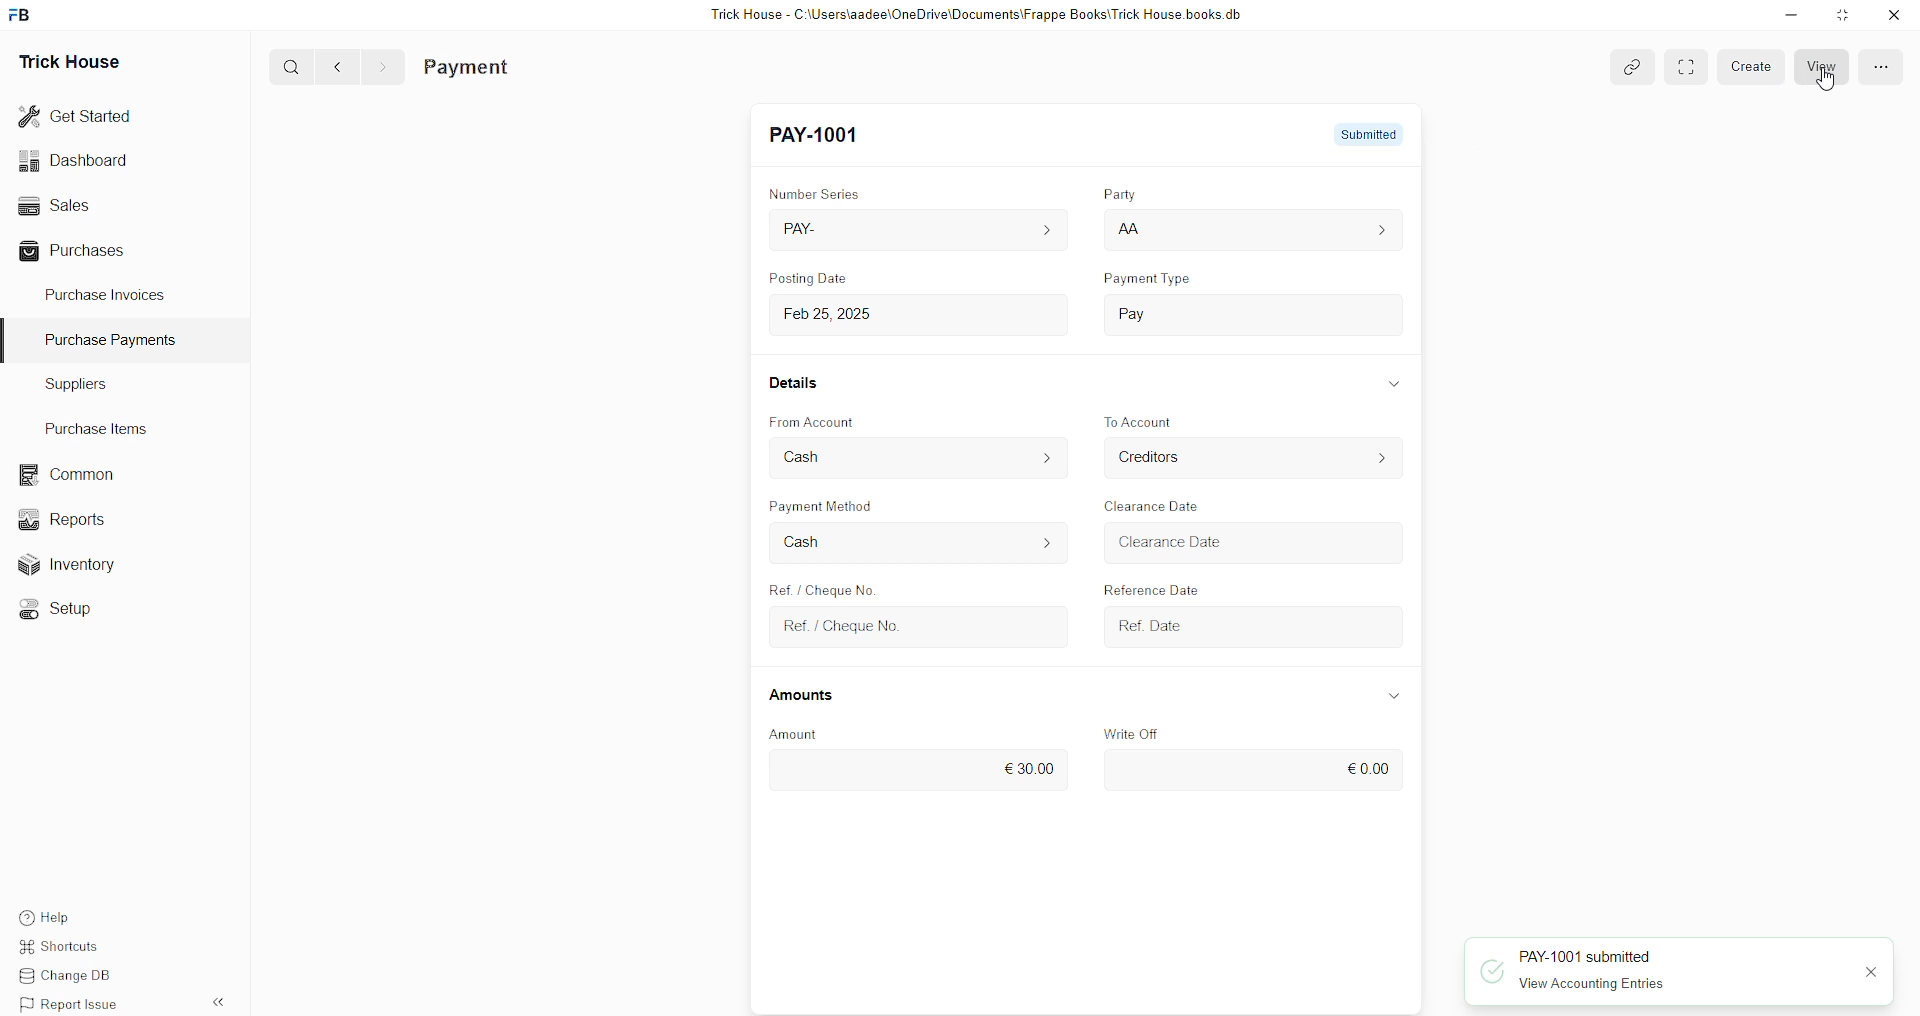 This screenshot has width=1920, height=1016. I want to click on Party, so click(1112, 196).